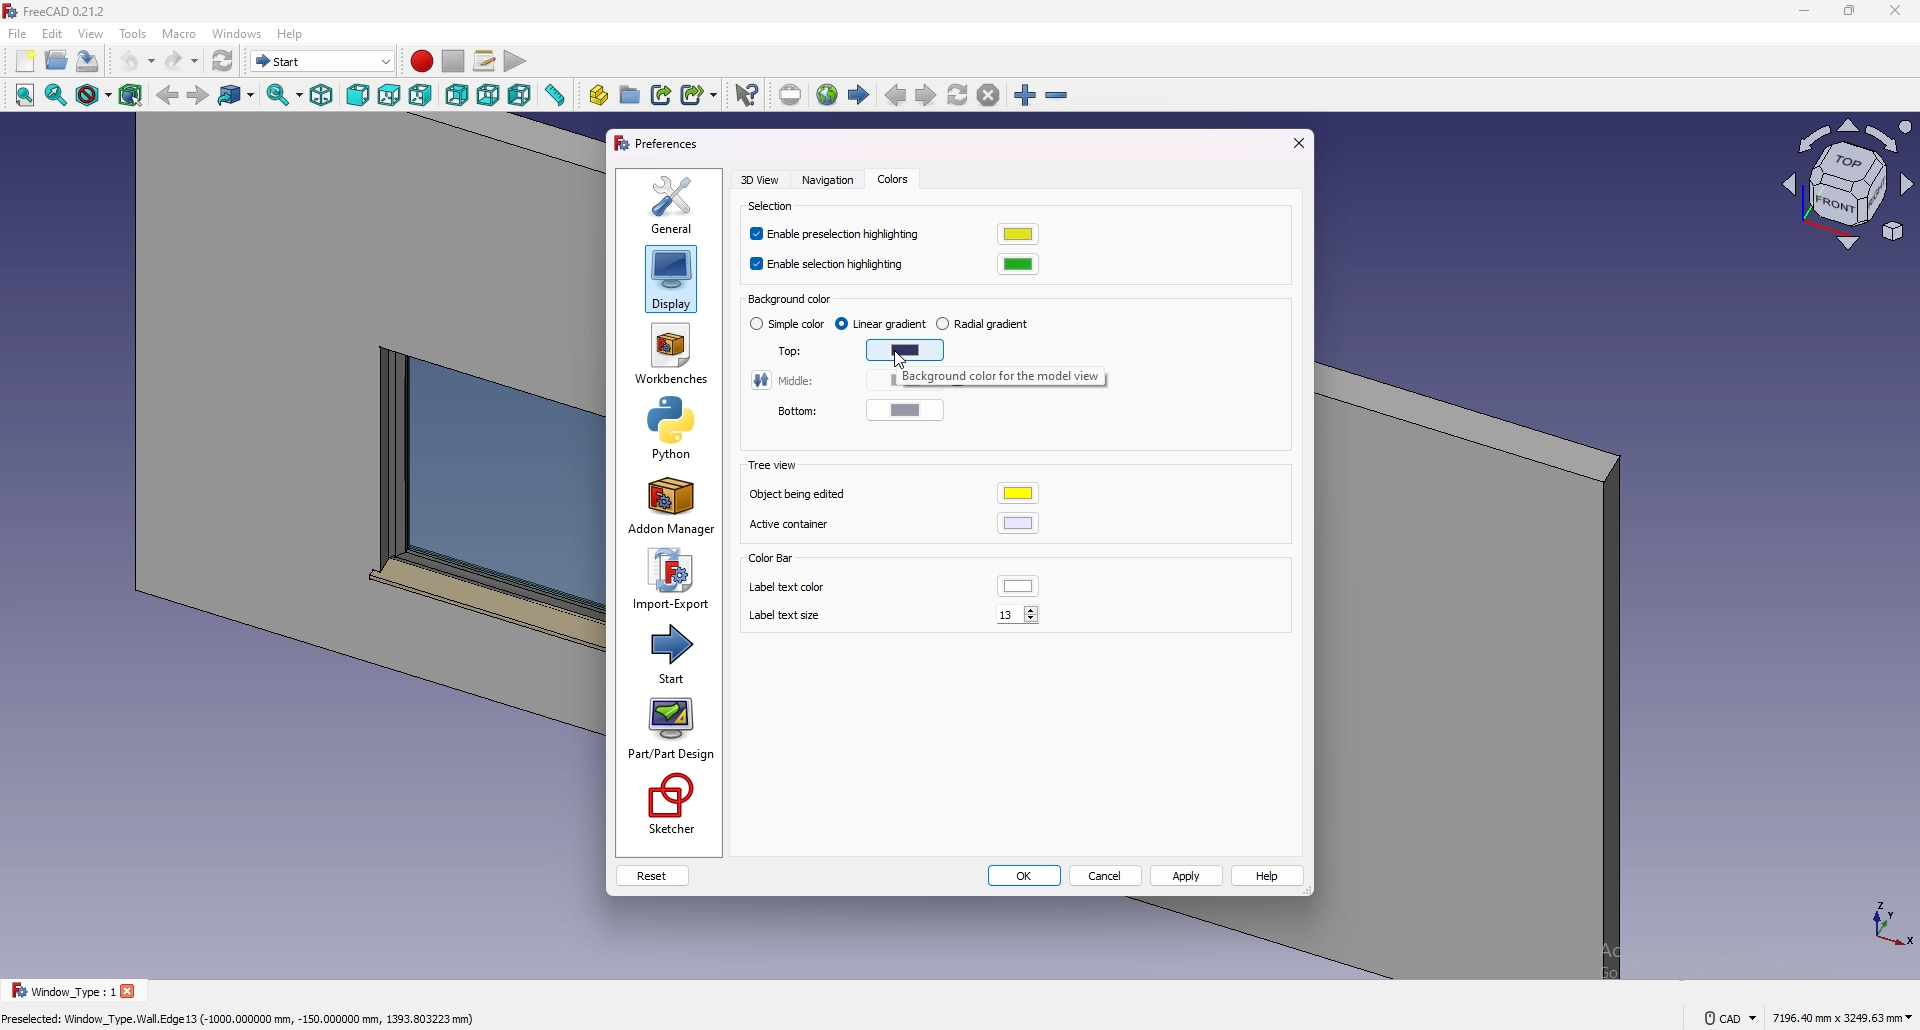 This screenshot has width=1920, height=1030. What do you see at coordinates (747, 94) in the screenshot?
I see `what's this?` at bounding box center [747, 94].